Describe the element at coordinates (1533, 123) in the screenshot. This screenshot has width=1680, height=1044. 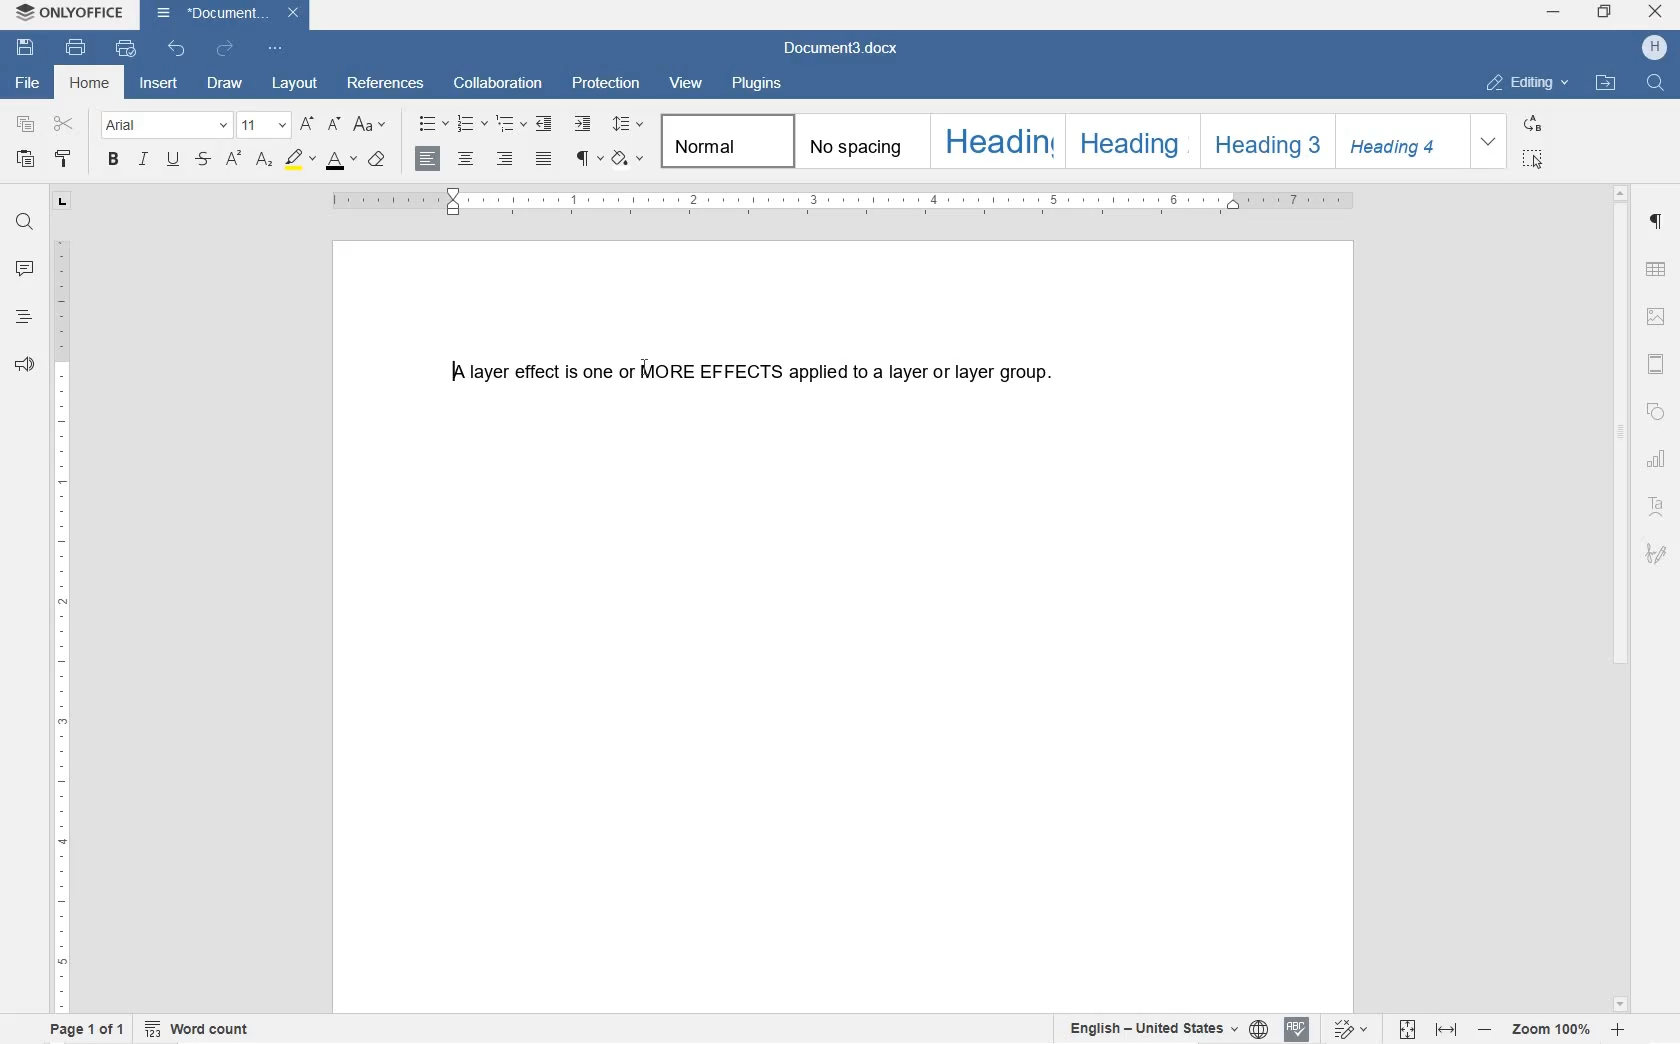
I see `REPLACE` at that location.